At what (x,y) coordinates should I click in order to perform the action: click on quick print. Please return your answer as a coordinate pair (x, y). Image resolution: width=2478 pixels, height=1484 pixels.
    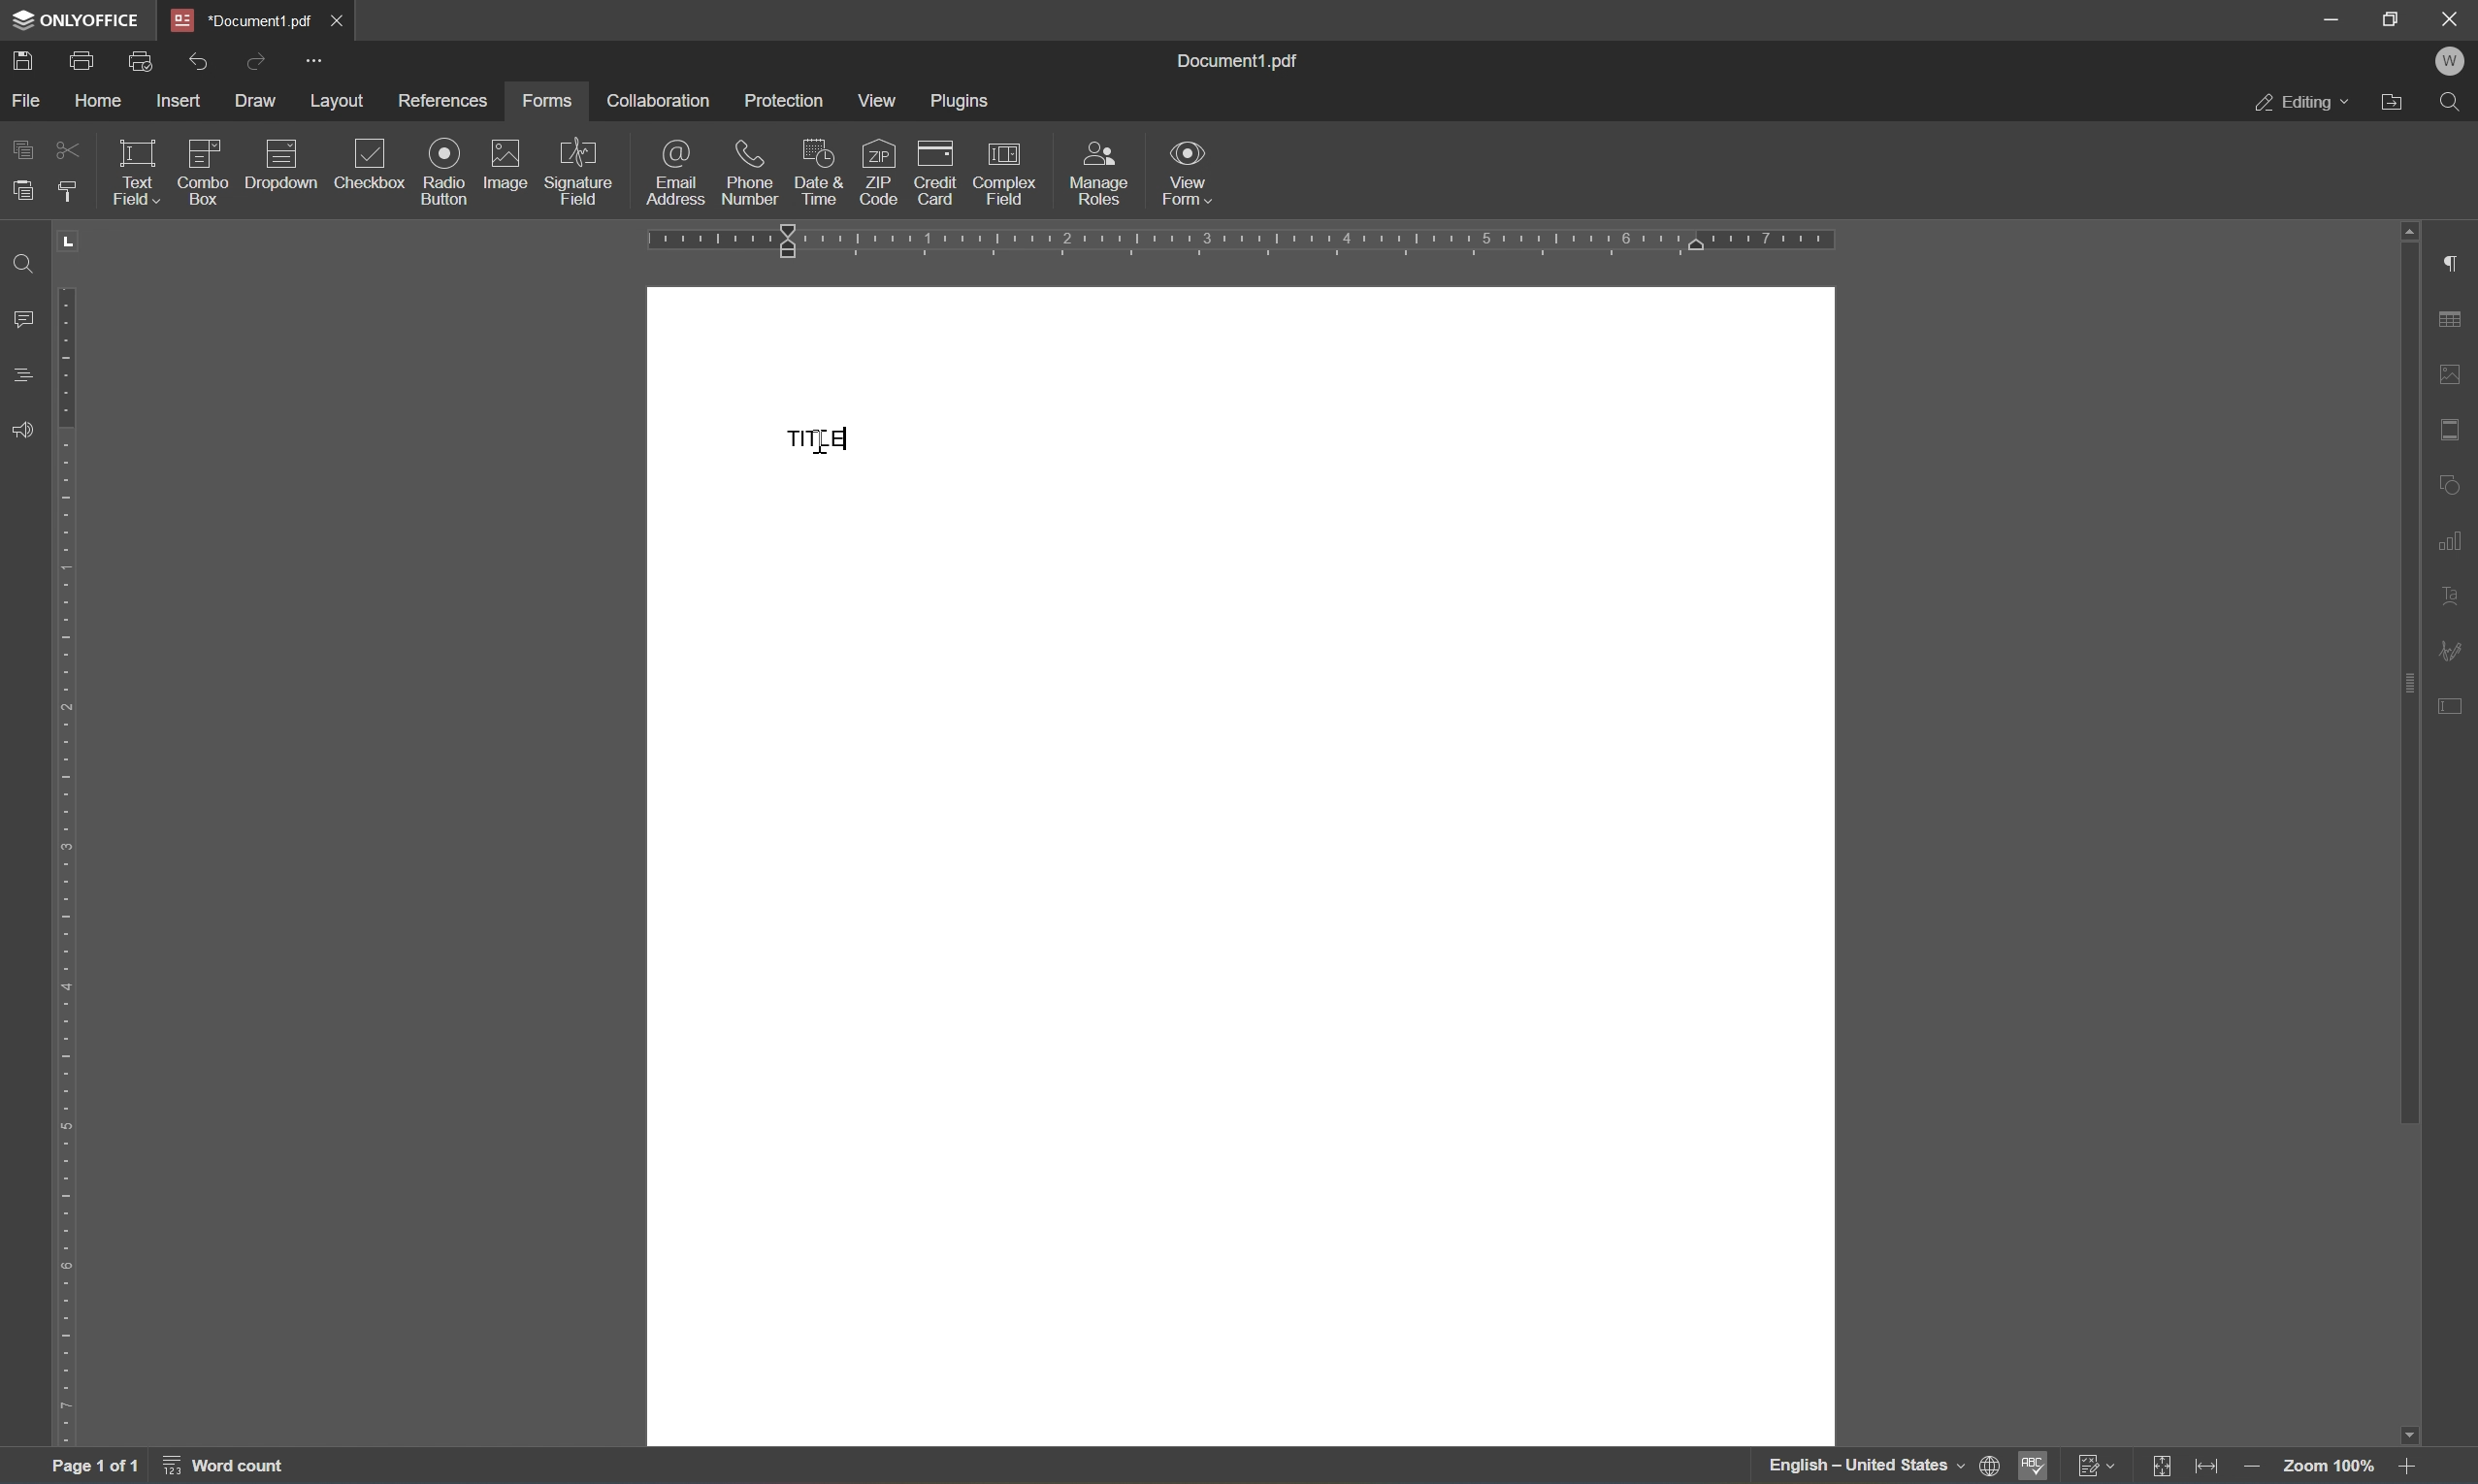
    Looking at the image, I should click on (140, 61).